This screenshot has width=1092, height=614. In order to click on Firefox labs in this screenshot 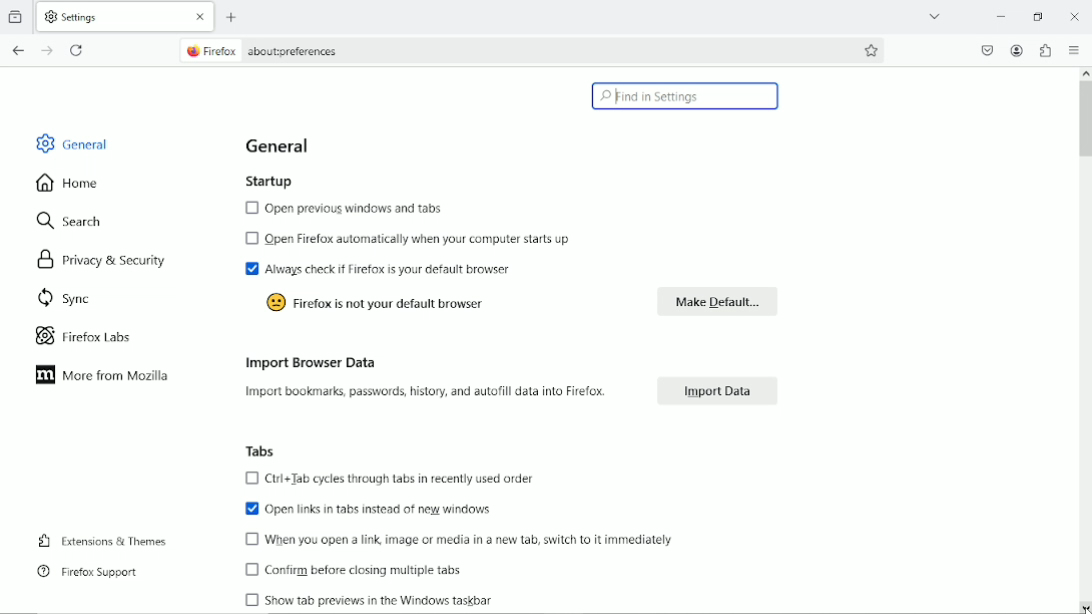, I will do `click(96, 339)`.